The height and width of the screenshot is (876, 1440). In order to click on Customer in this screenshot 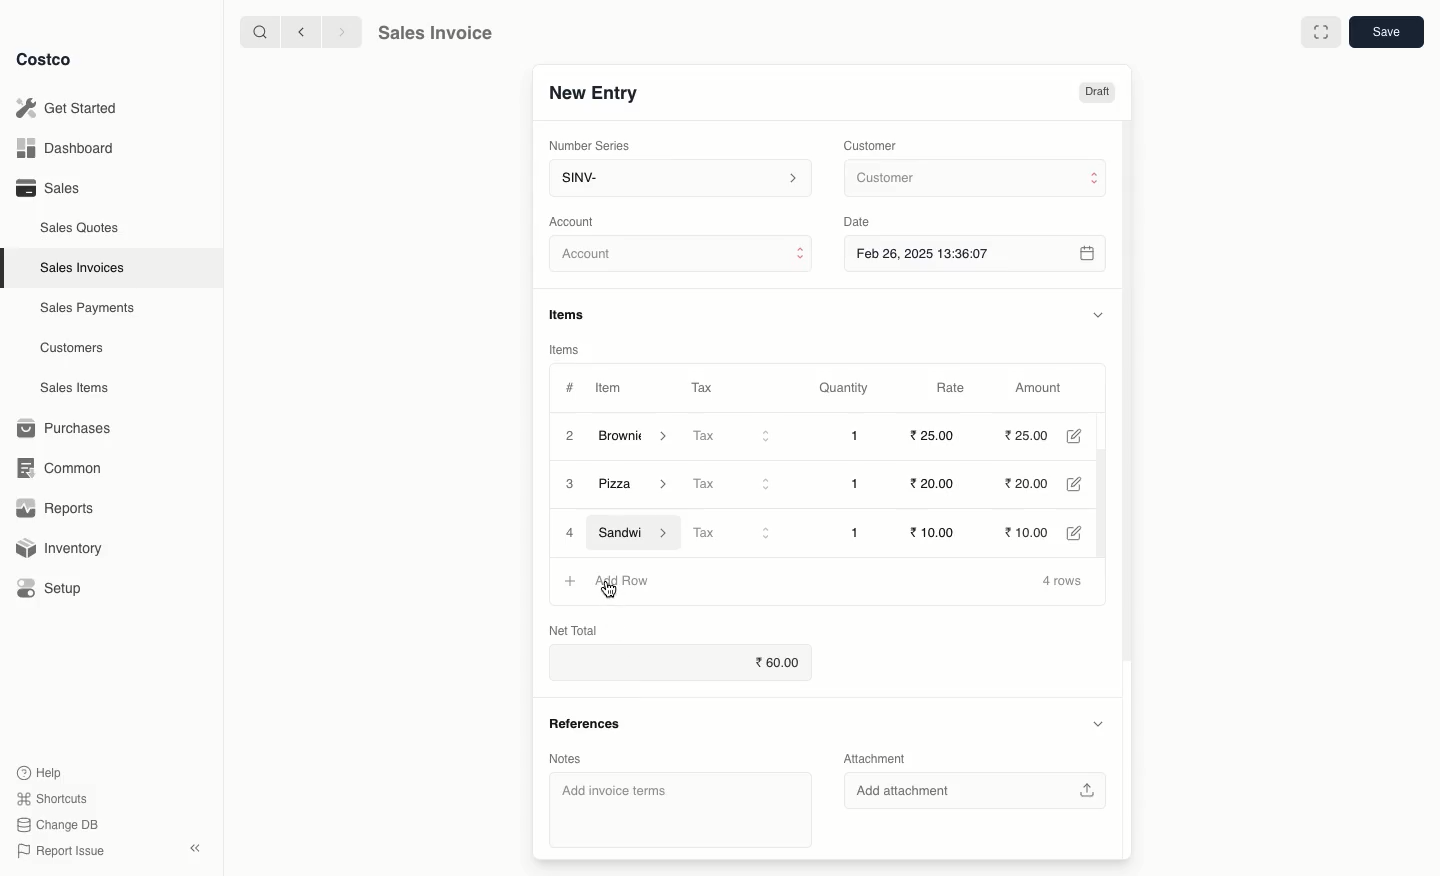, I will do `click(973, 179)`.